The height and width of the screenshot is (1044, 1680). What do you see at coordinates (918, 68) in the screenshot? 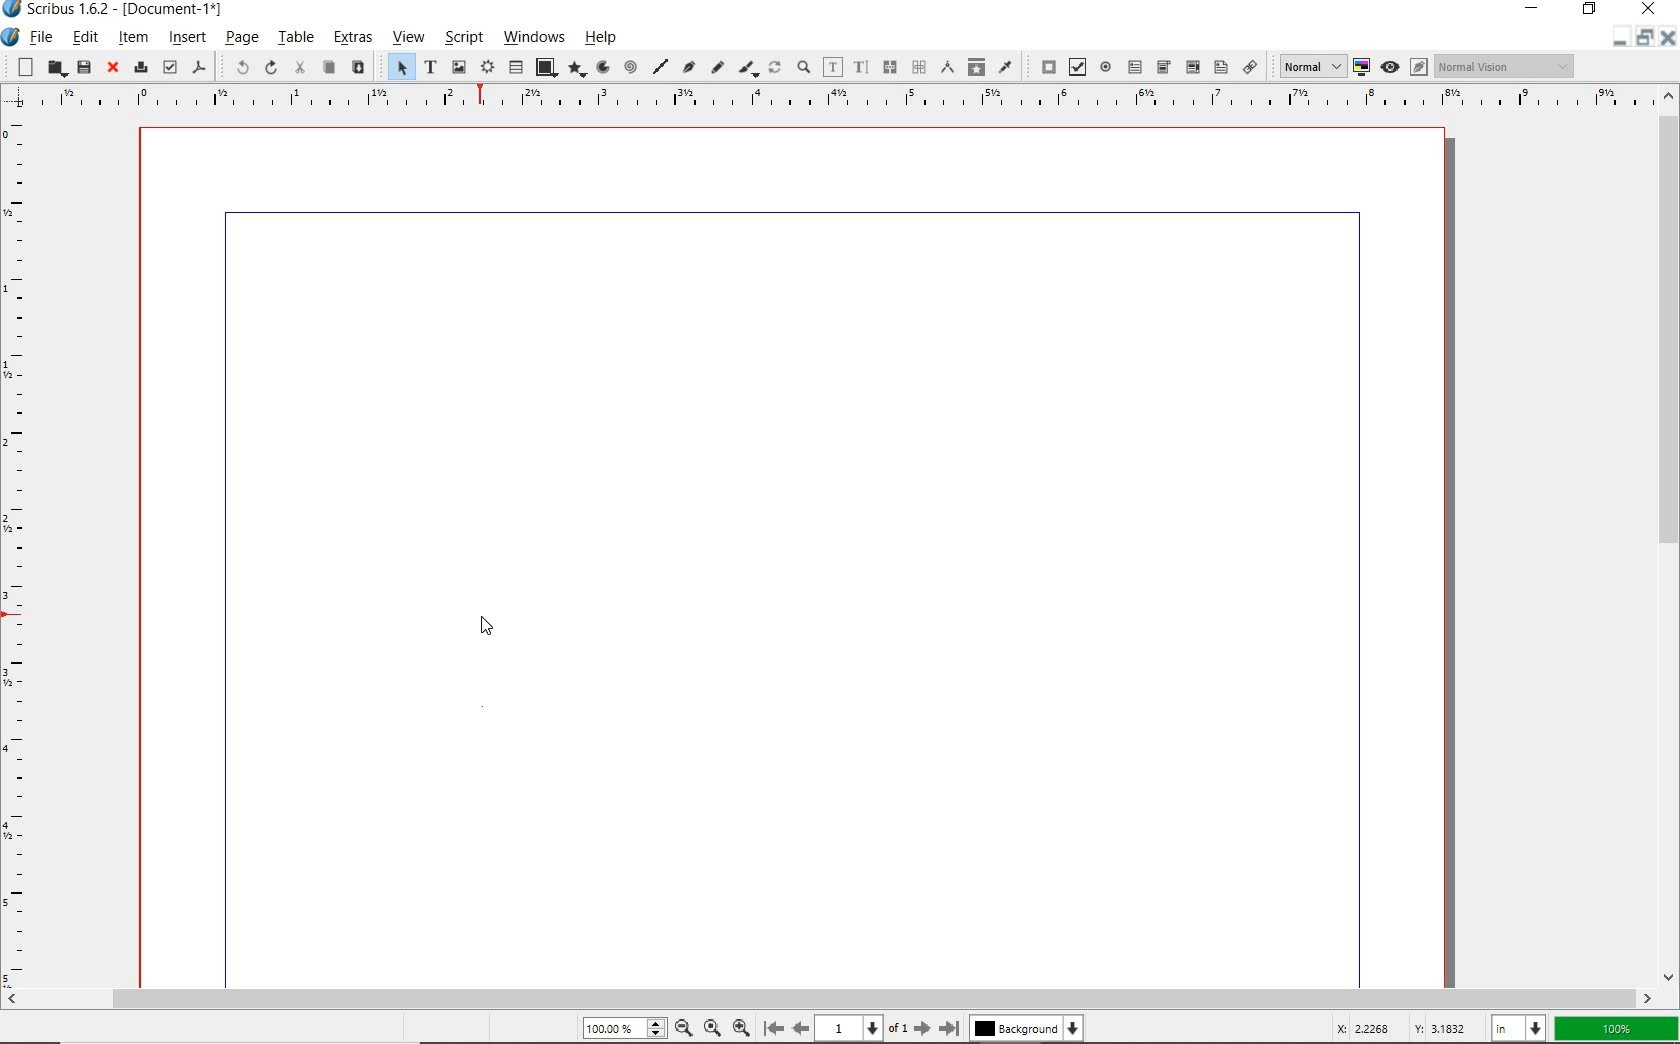
I see `unlink text frames` at bounding box center [918, 68].